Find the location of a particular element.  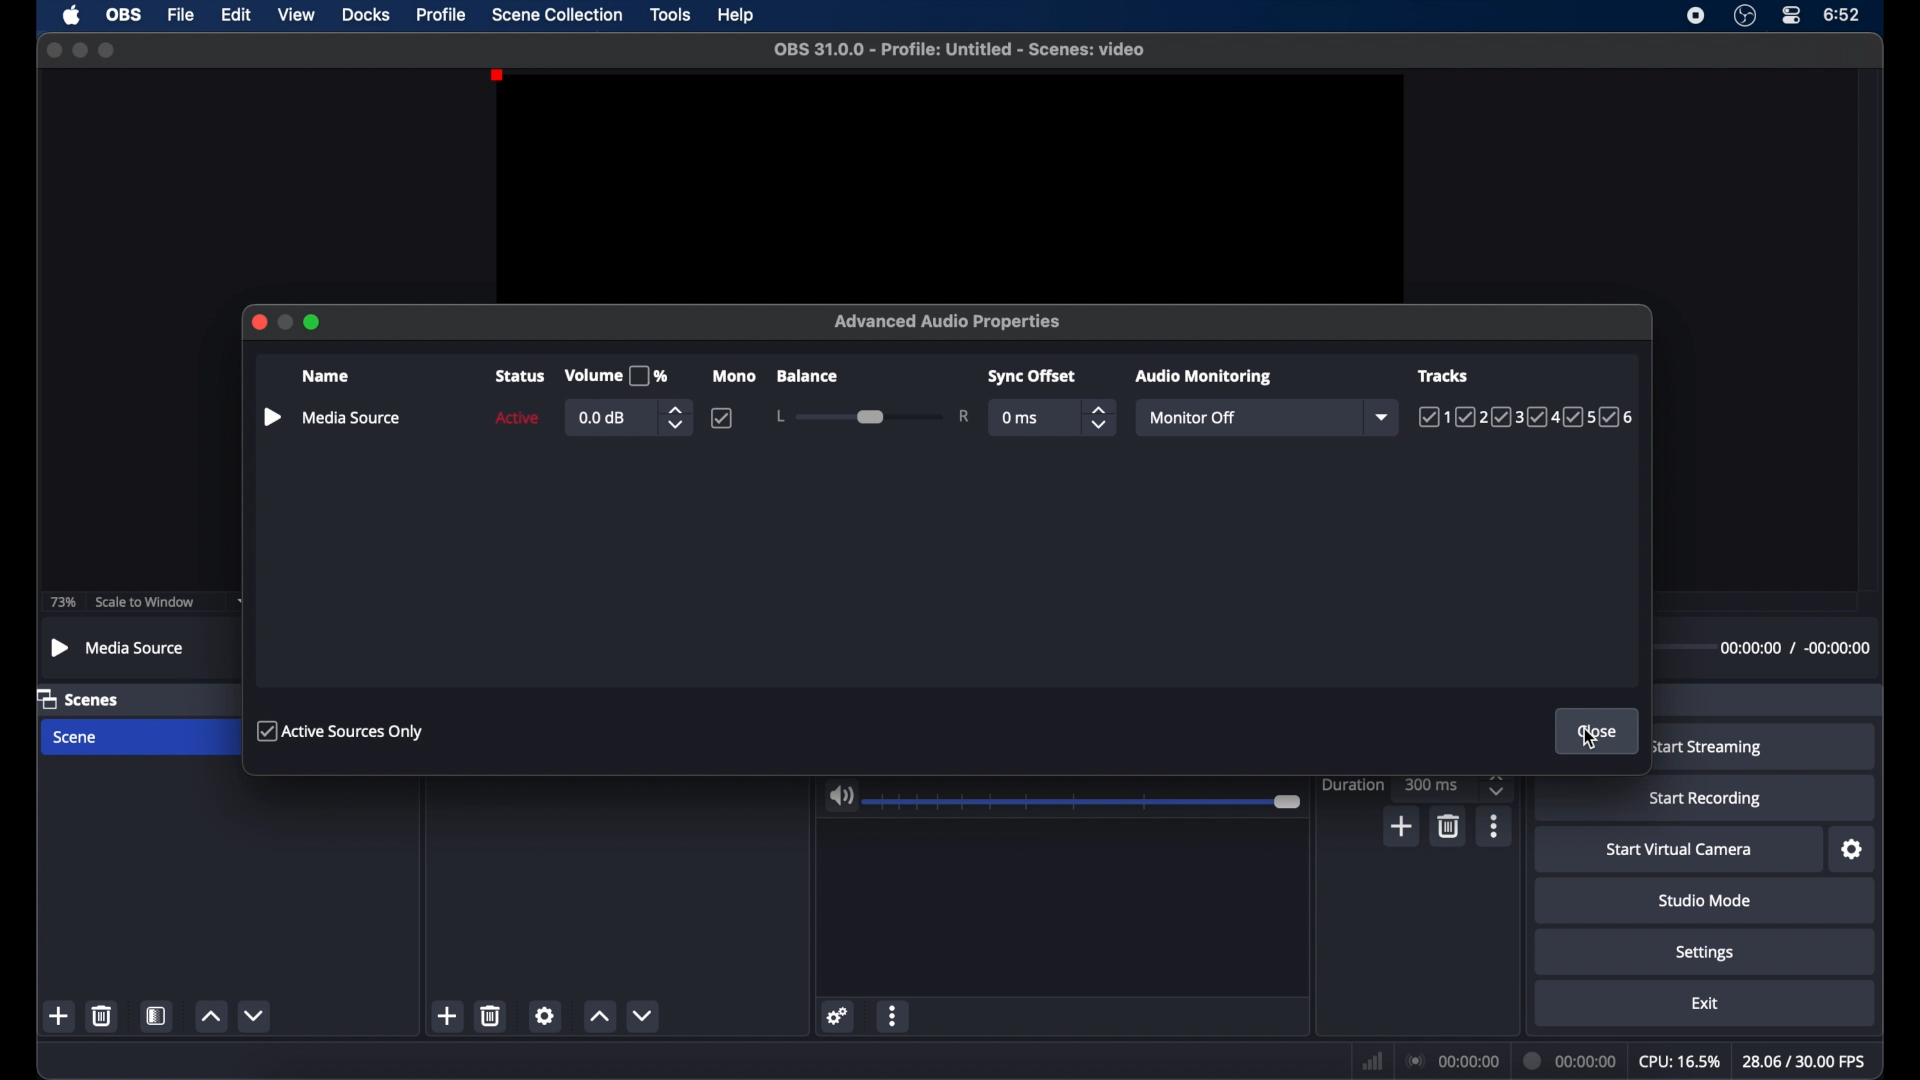

play is located at coordinates (271, 417).